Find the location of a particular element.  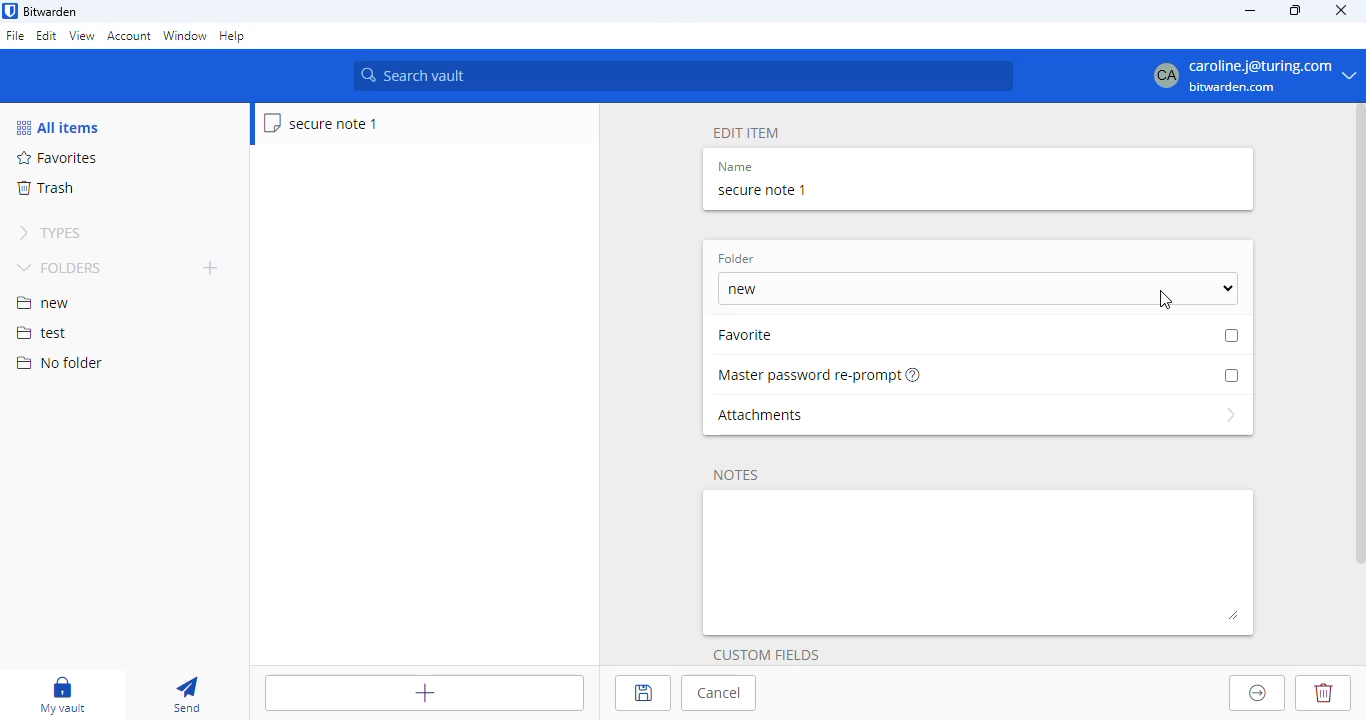

favorite is located at coordinates (752, 334).